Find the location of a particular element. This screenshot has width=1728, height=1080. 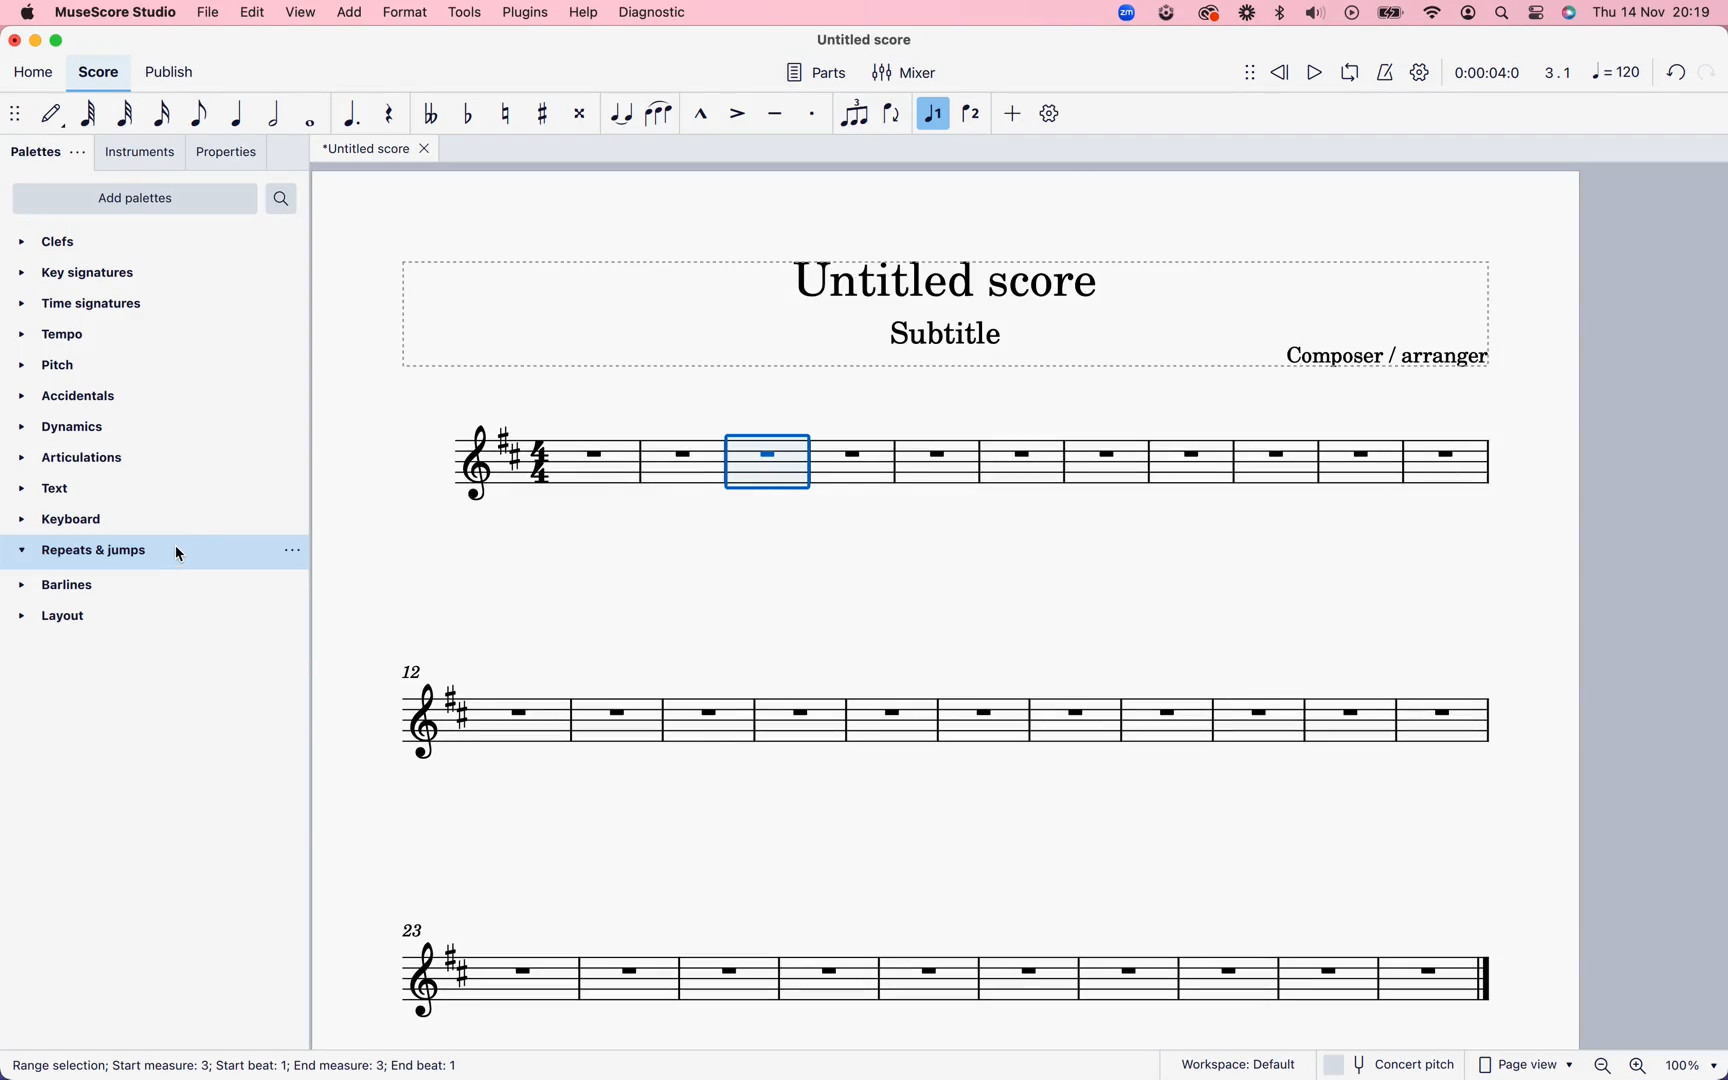

close is located at coordinates (17, 39).